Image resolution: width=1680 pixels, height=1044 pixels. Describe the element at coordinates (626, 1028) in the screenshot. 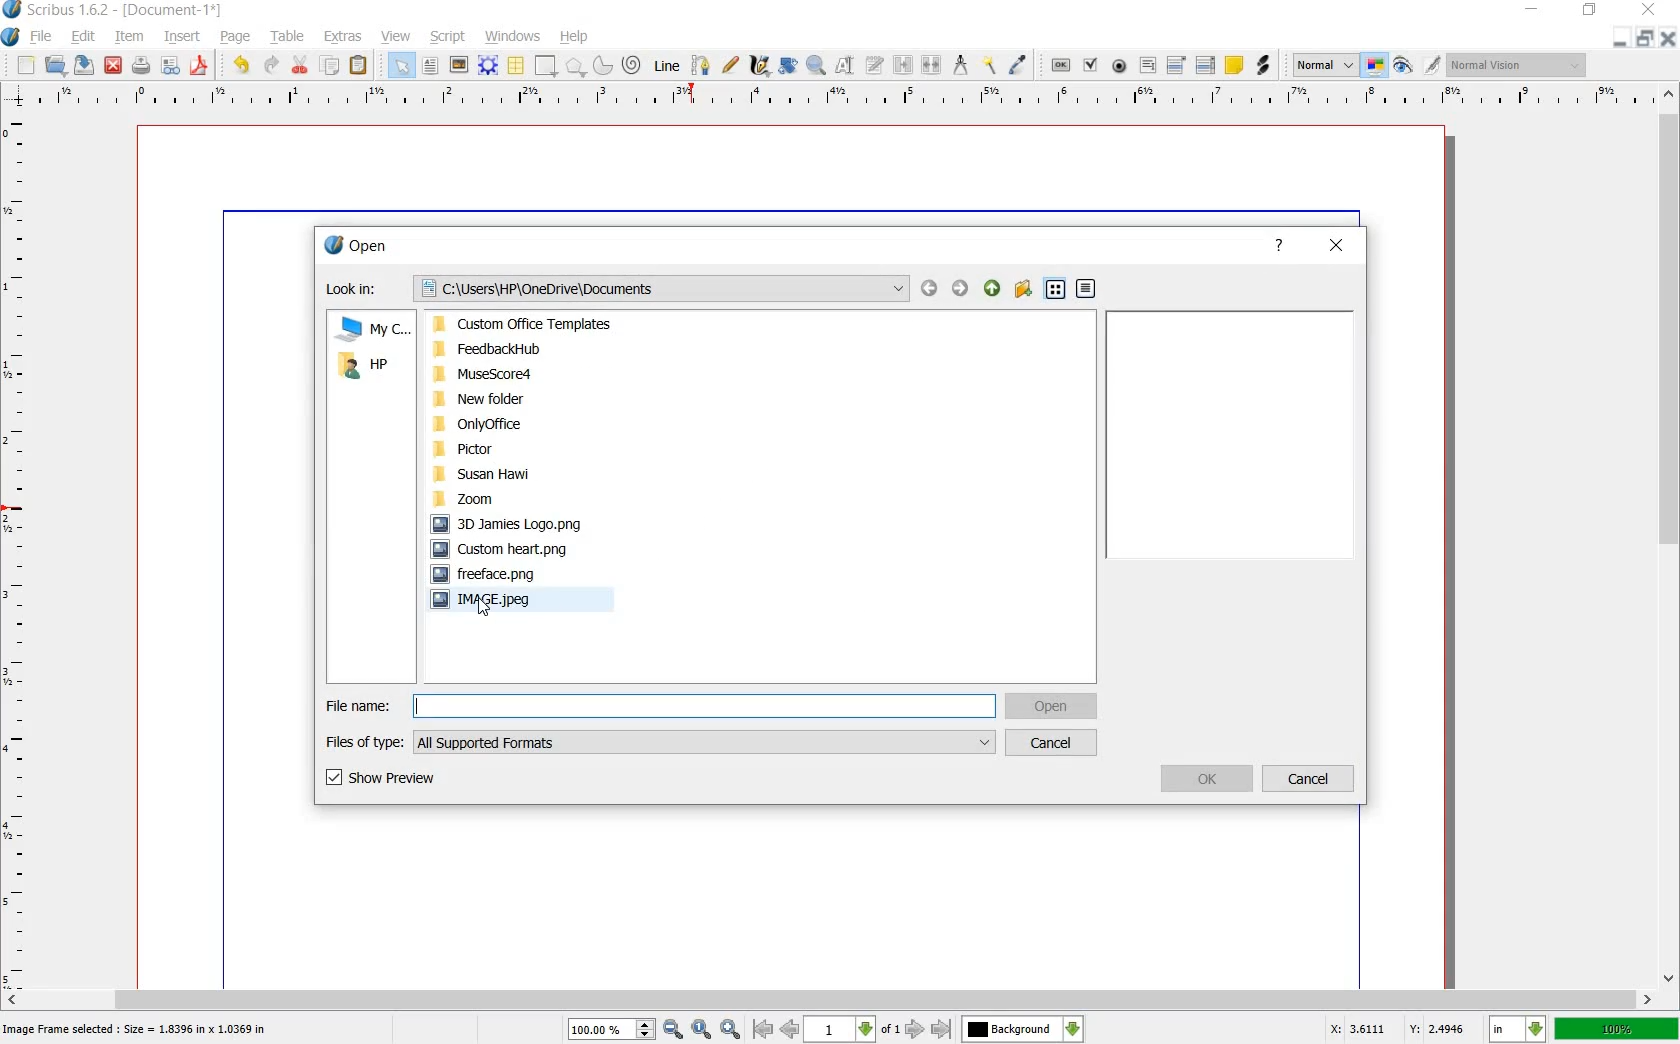

I see `zoom in` at that location.